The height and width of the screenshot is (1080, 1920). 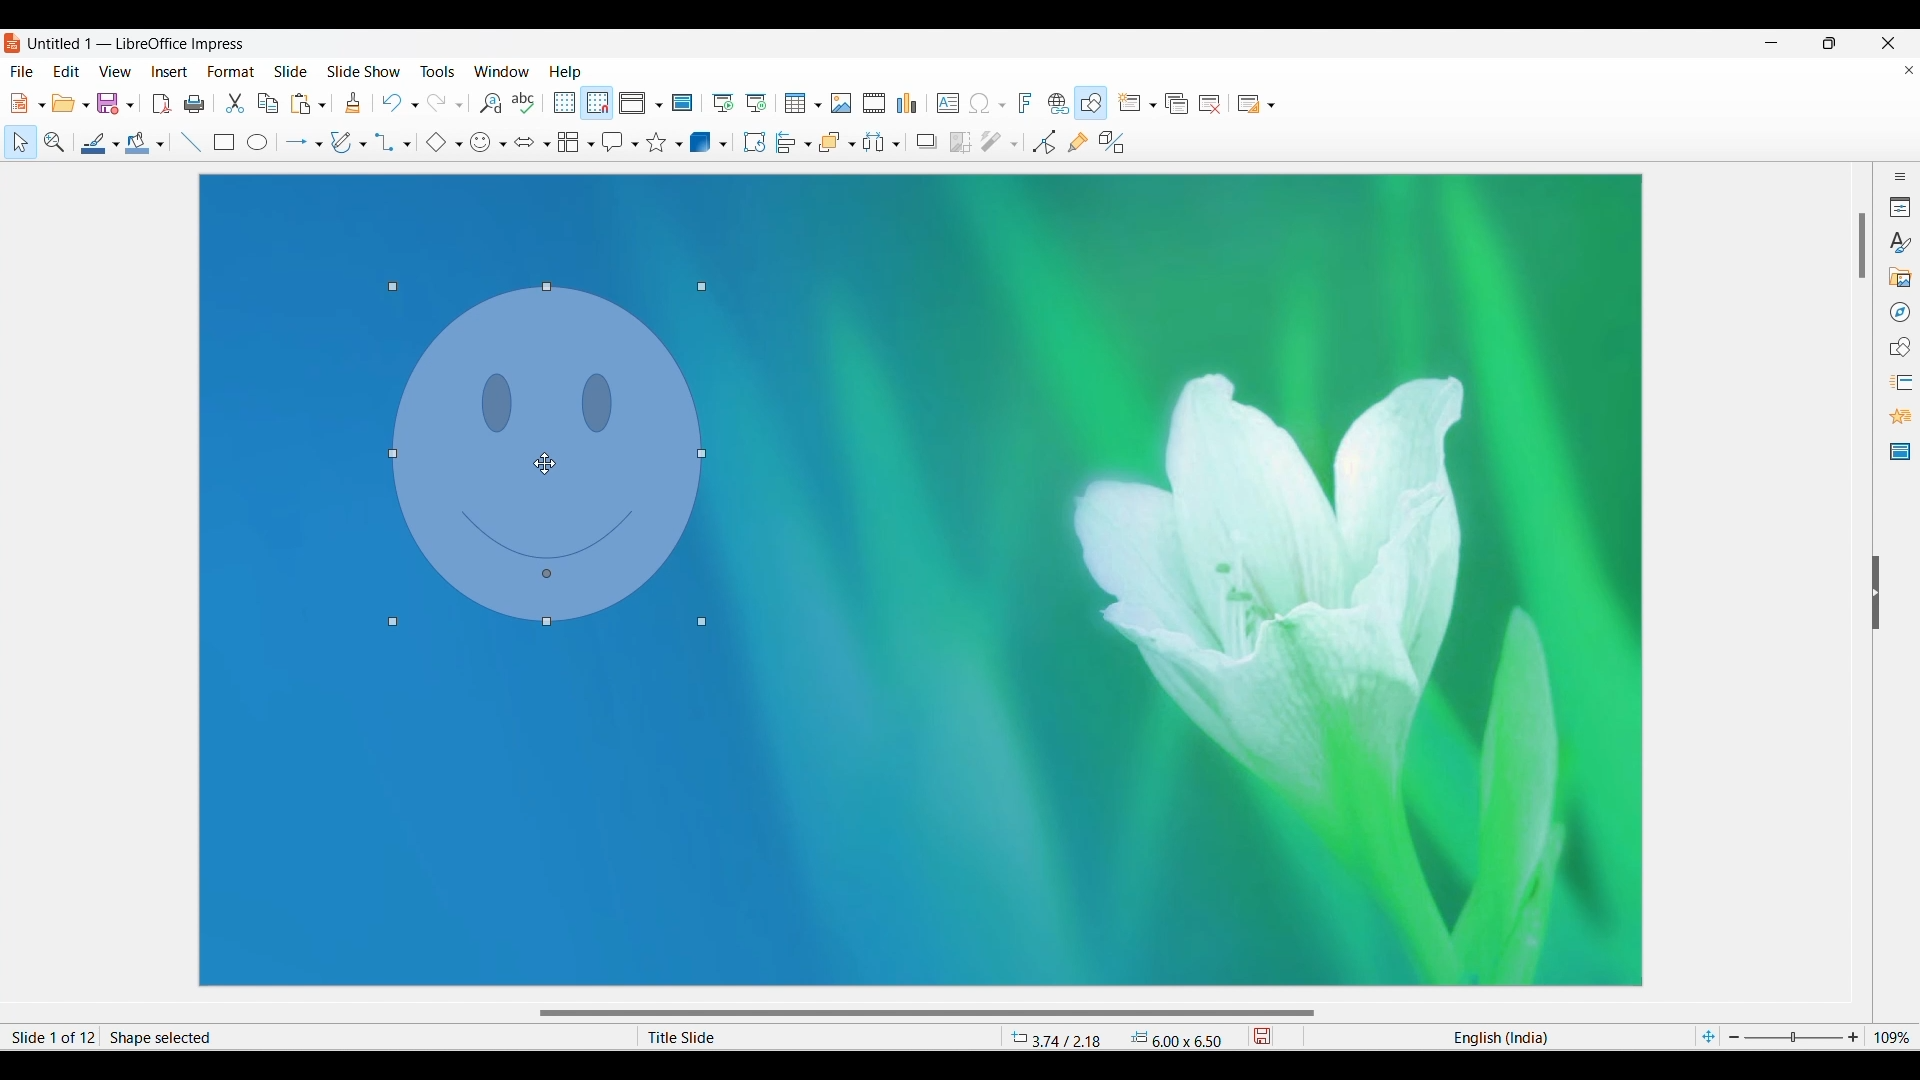 What do you see at coordinates (564, 103) in the screenshot?
I see `Display grid` at bounding box center [564, 103].